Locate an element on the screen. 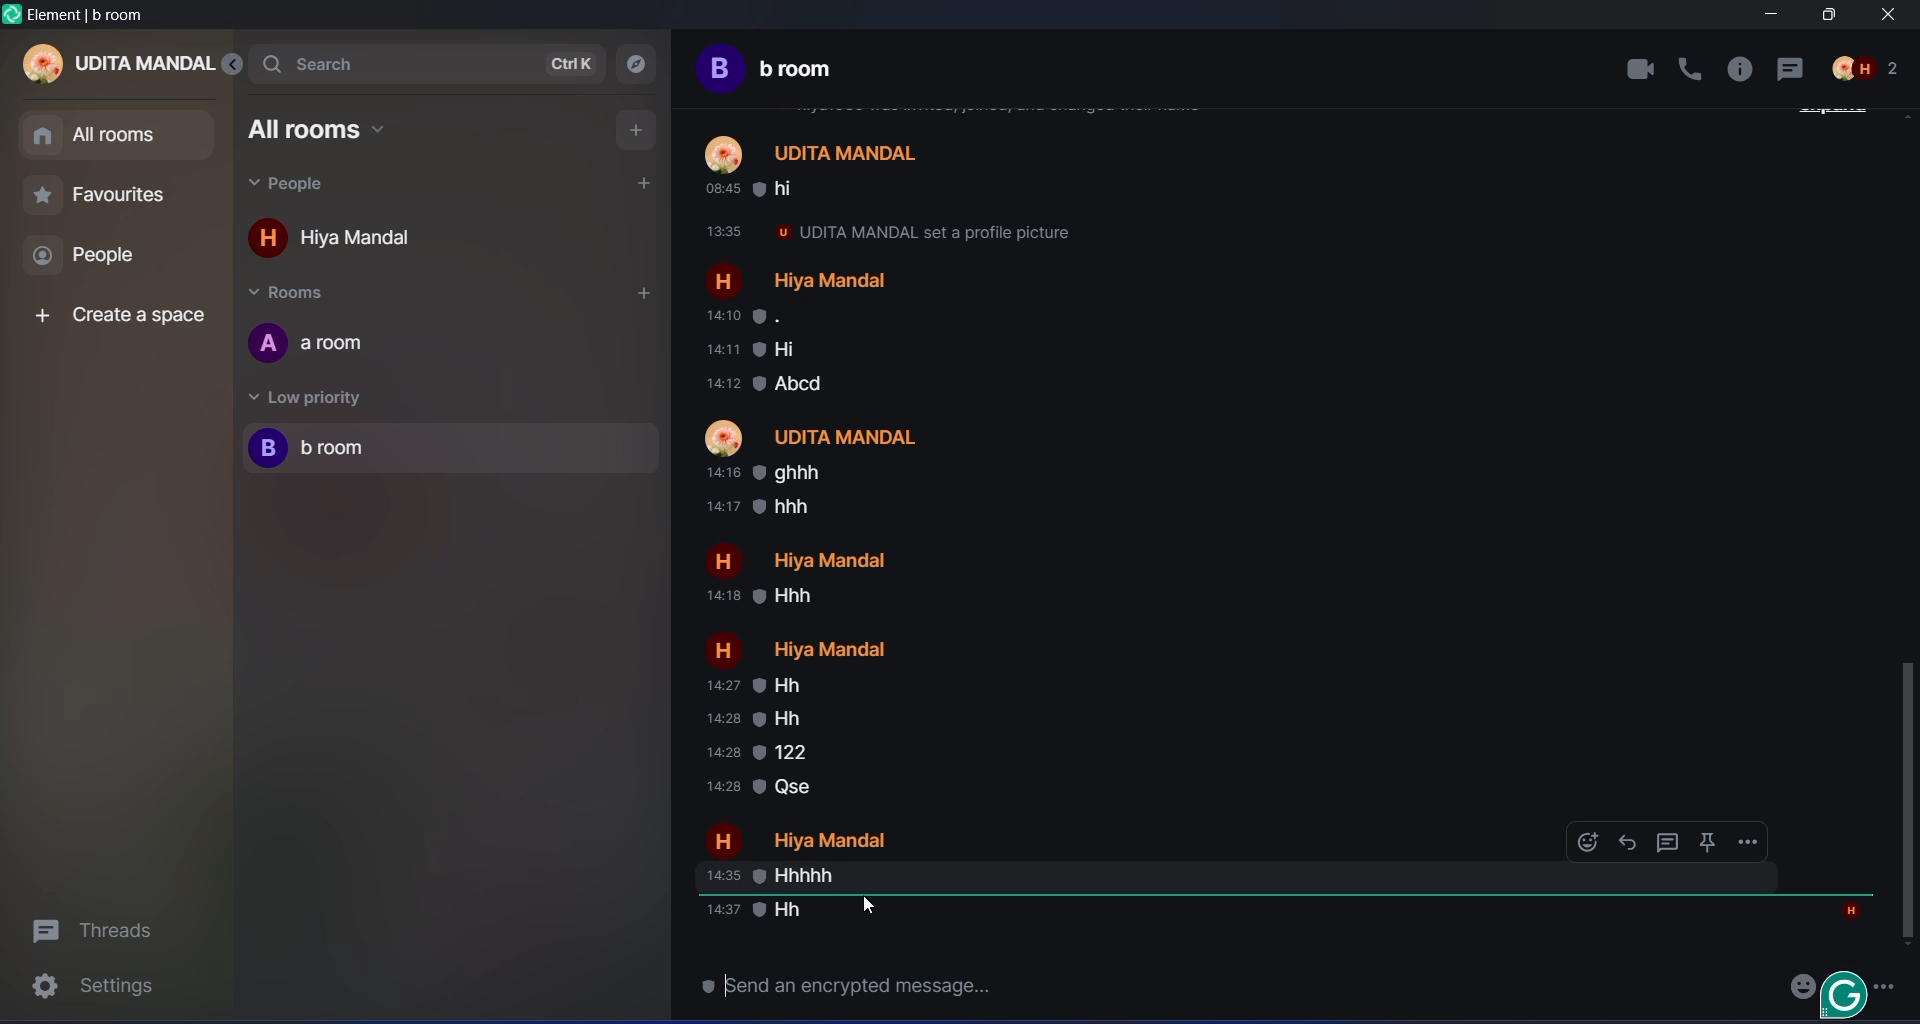  vertical scroll bar is located at coordinates (1906, 806).